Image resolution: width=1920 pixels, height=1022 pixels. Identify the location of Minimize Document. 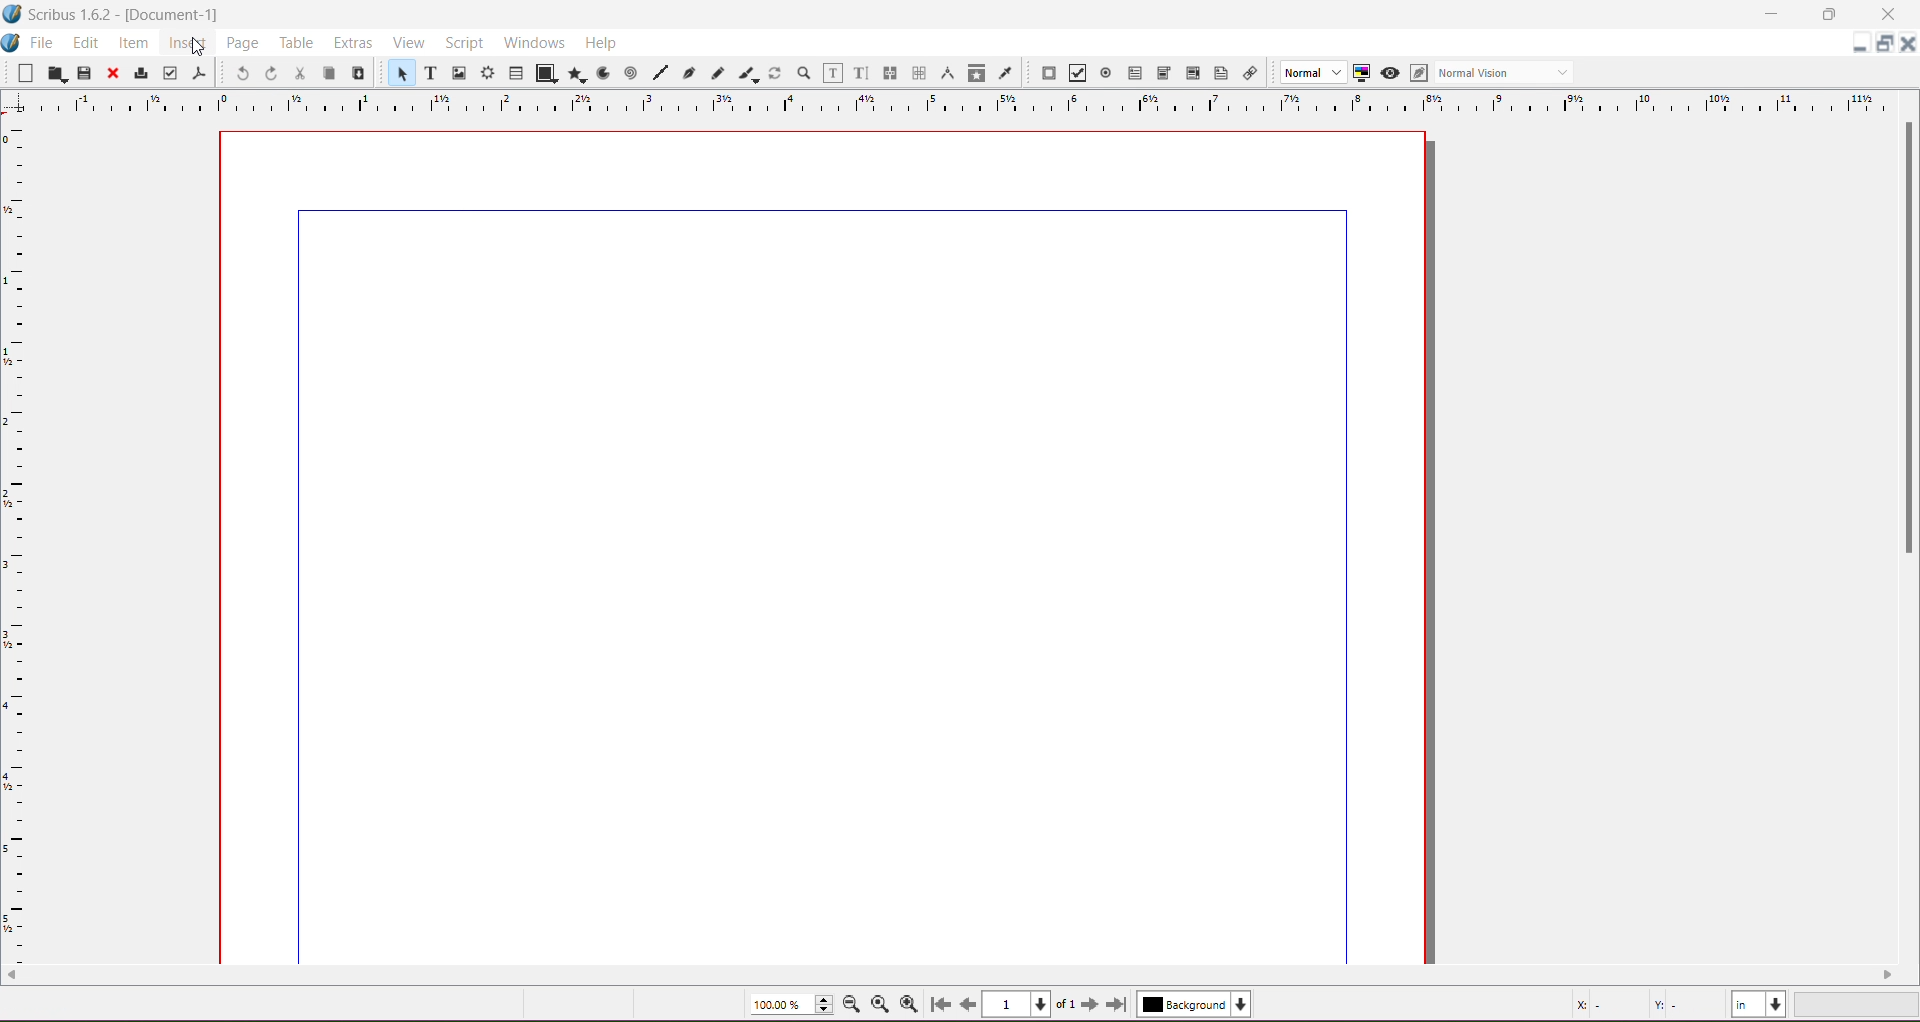
(1860, 43).